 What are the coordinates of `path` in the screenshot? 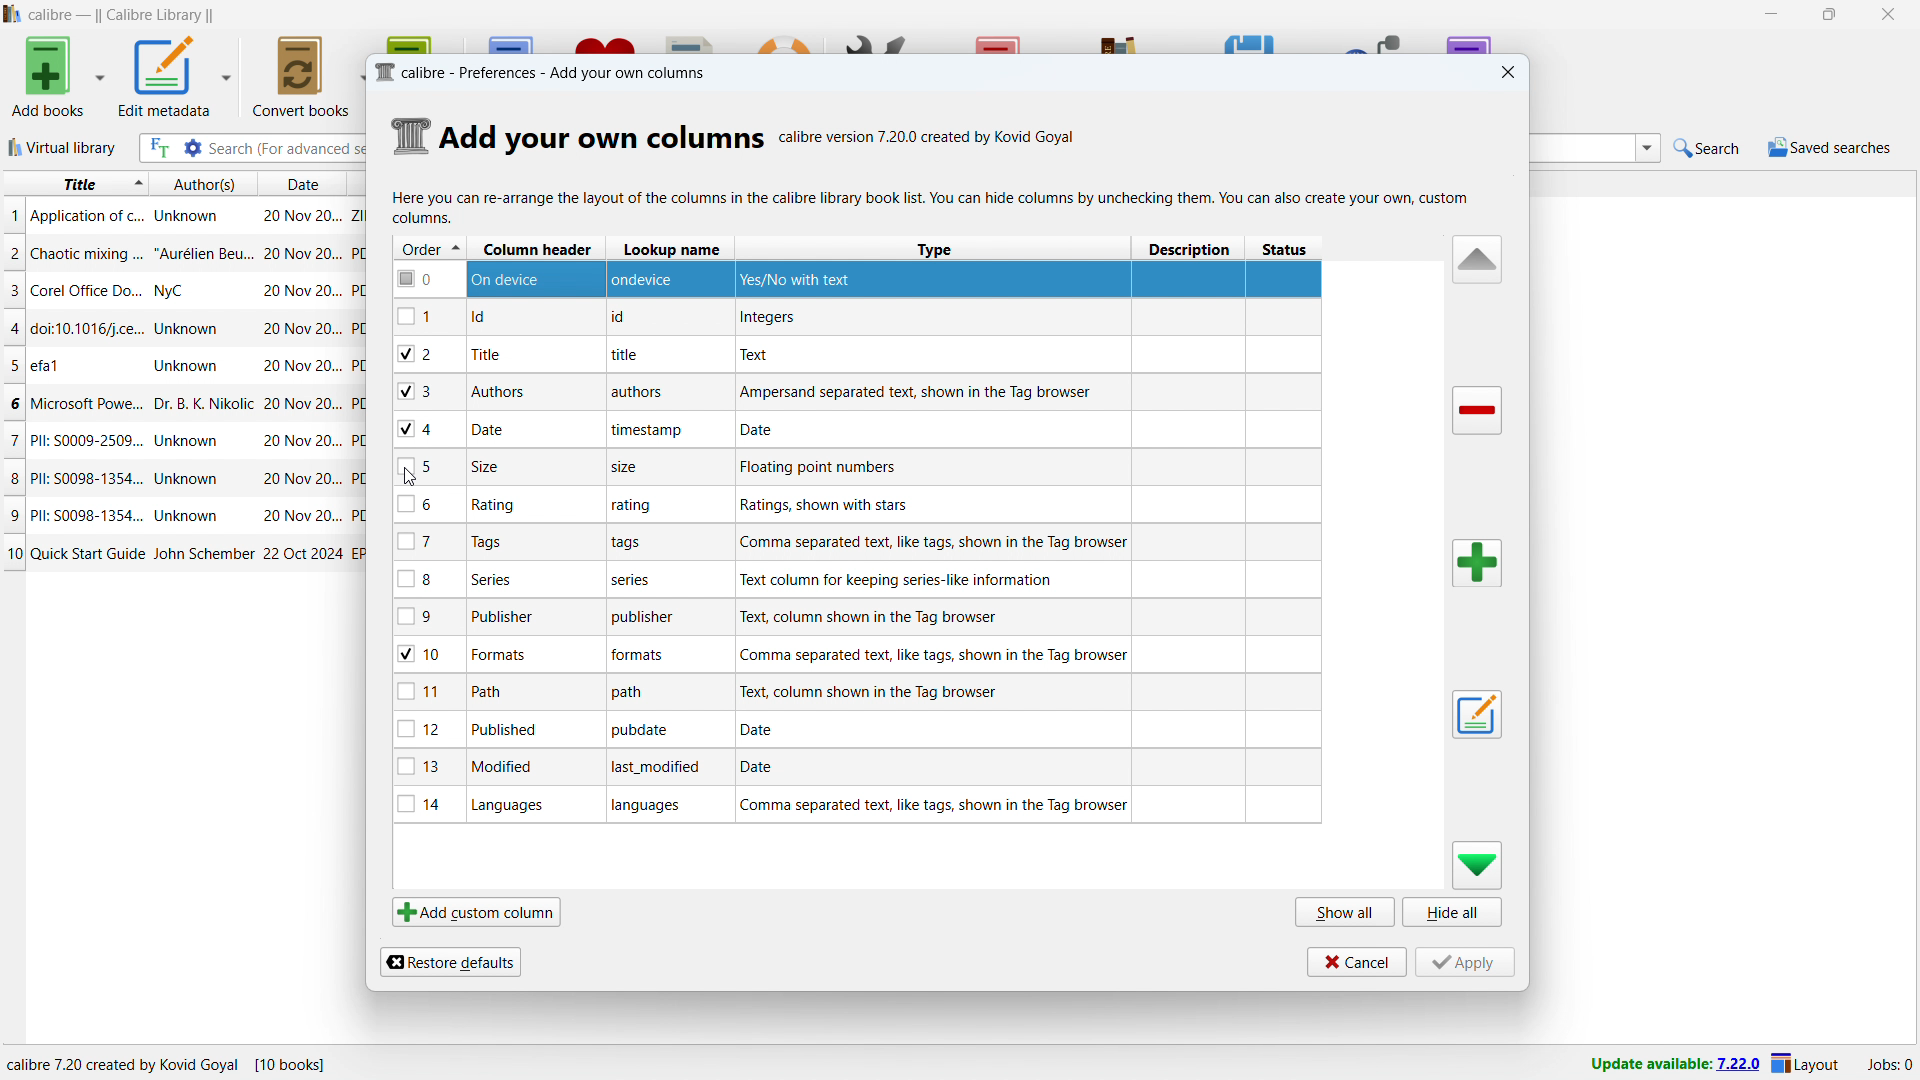 It's located at (637, 693).